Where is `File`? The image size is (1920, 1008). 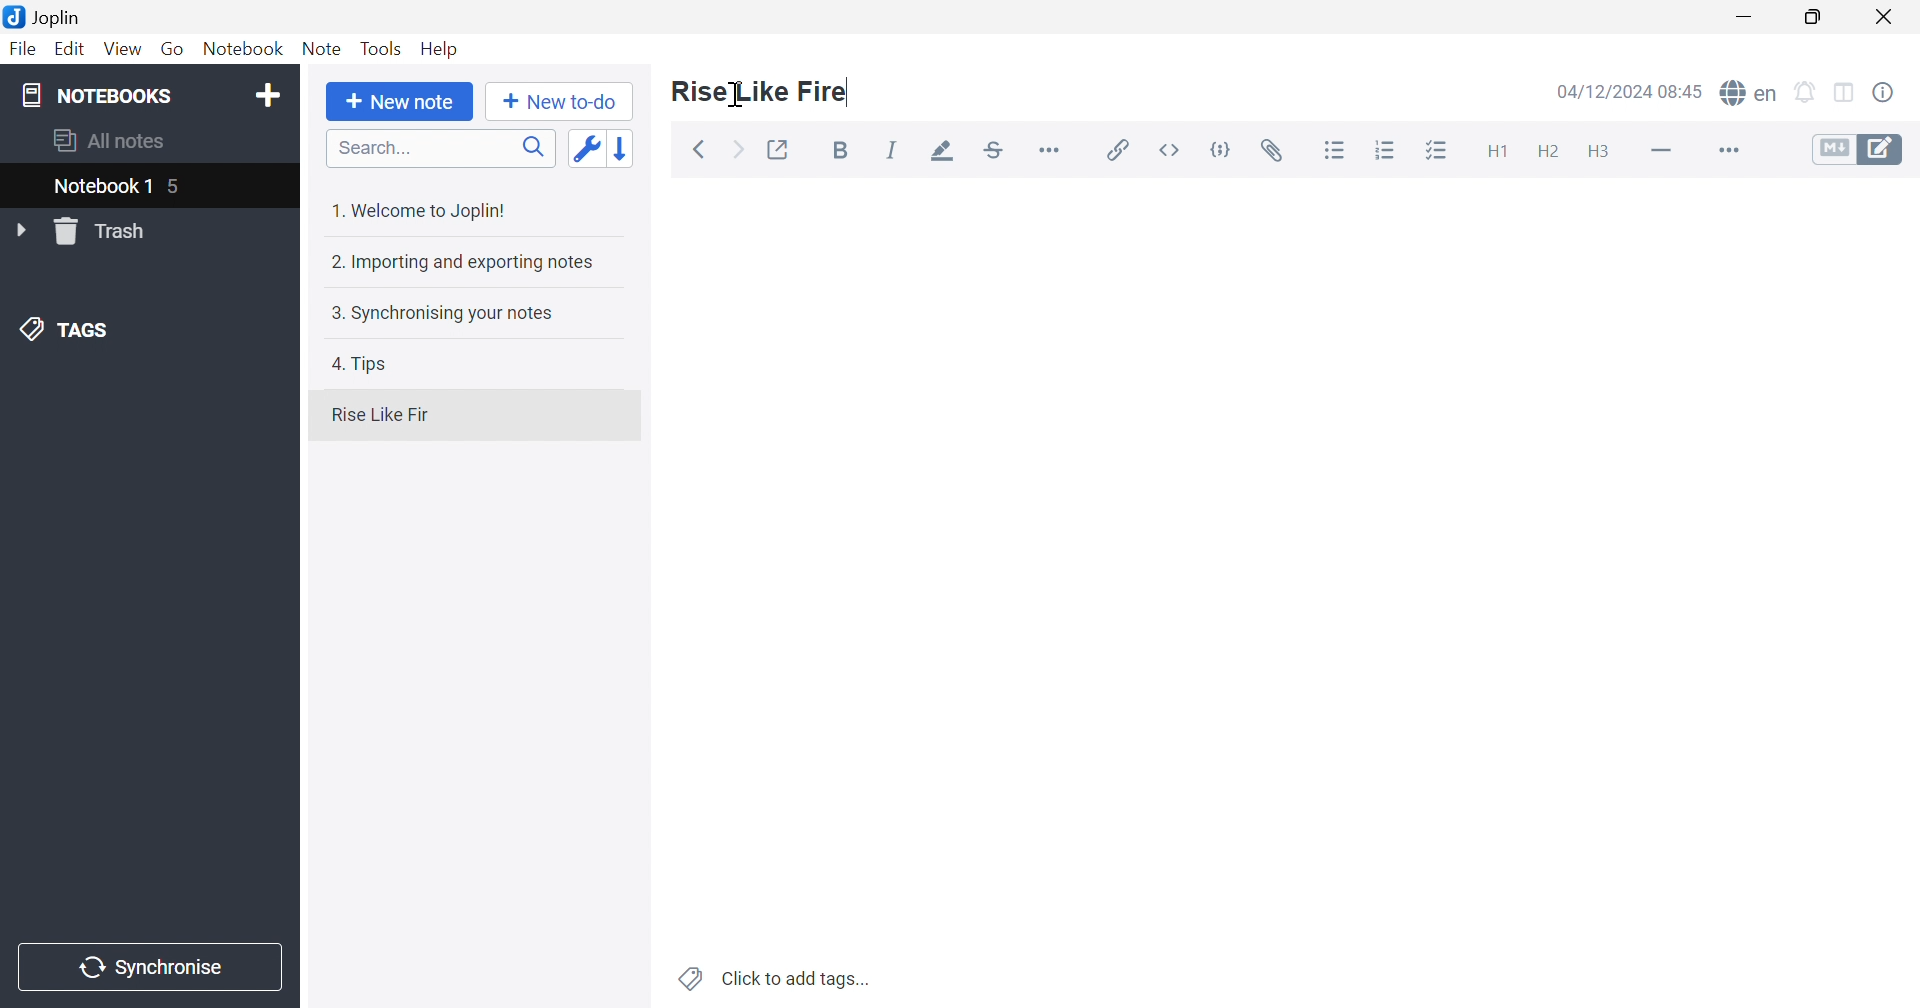 File is located at coordinates (23, 48).